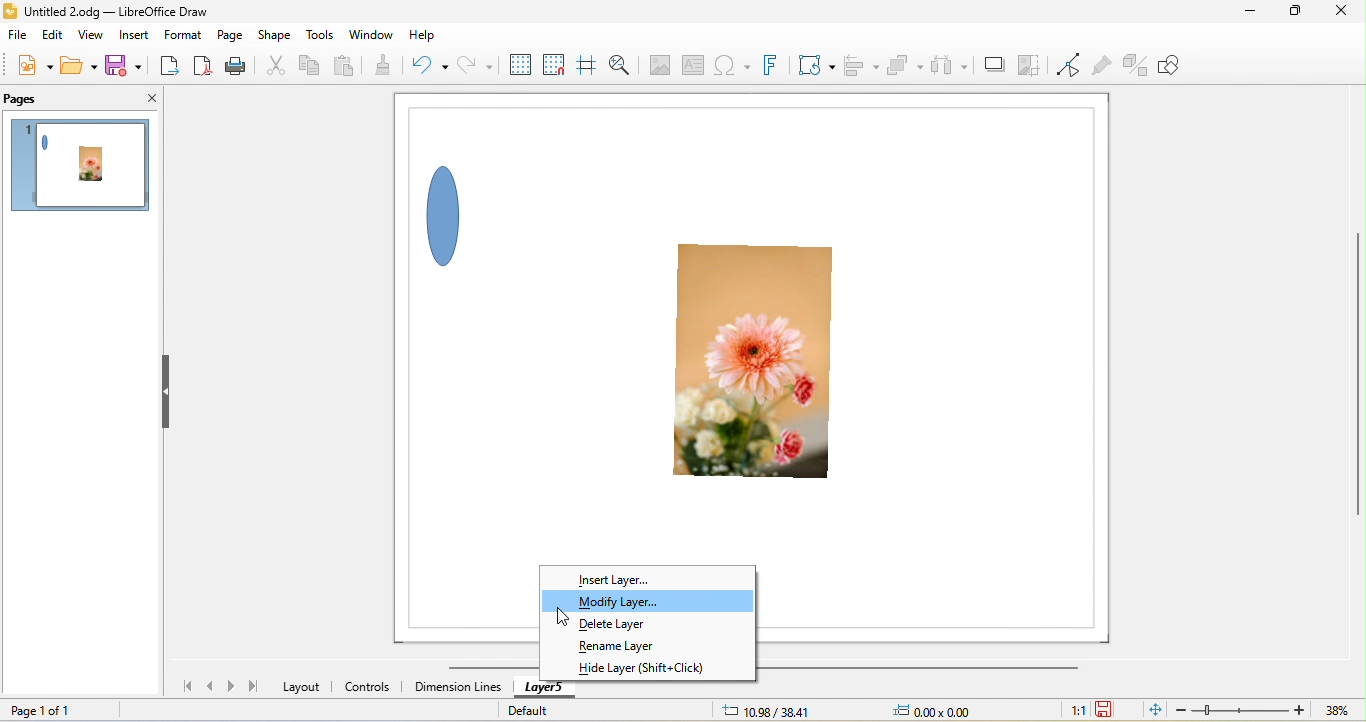  What do you see at coordinates (648, 600) in the screenshot?
I see `modify layer` at bounding box center [648, 600].